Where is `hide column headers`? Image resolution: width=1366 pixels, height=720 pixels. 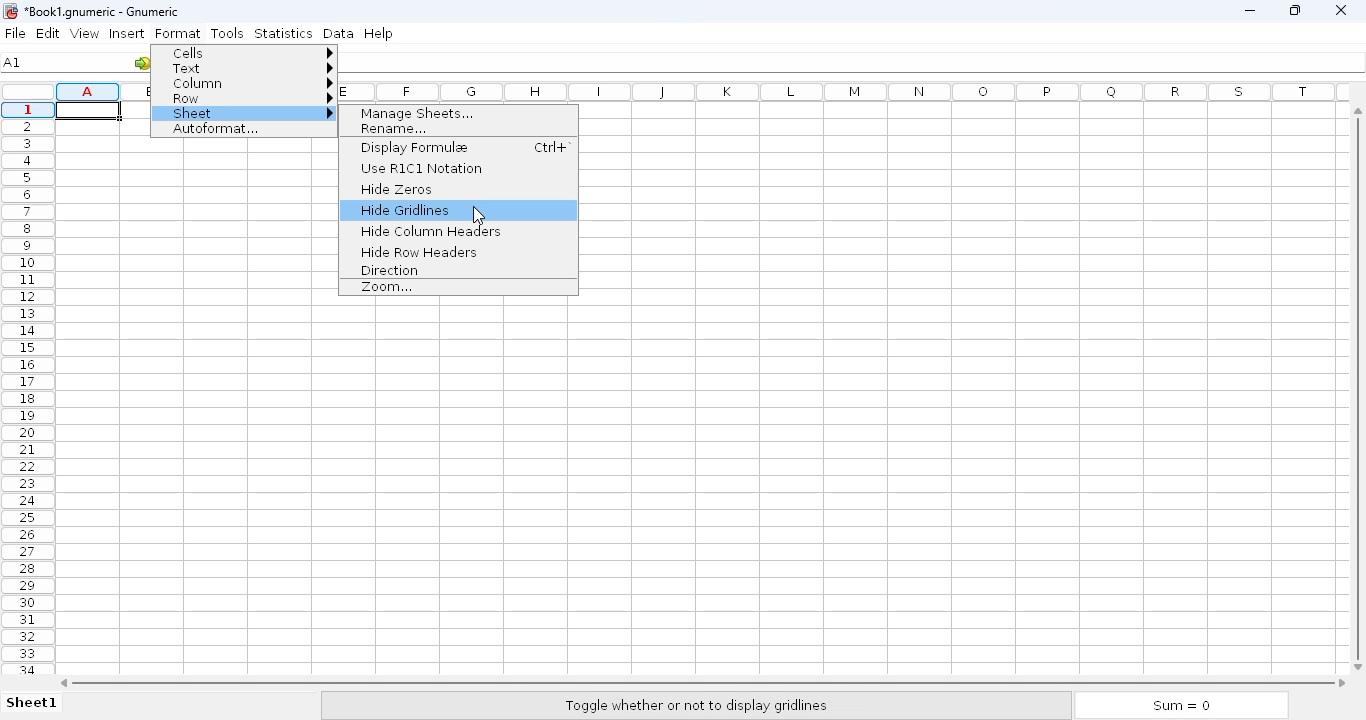
hide column headers is located at coordinates (432, 232).